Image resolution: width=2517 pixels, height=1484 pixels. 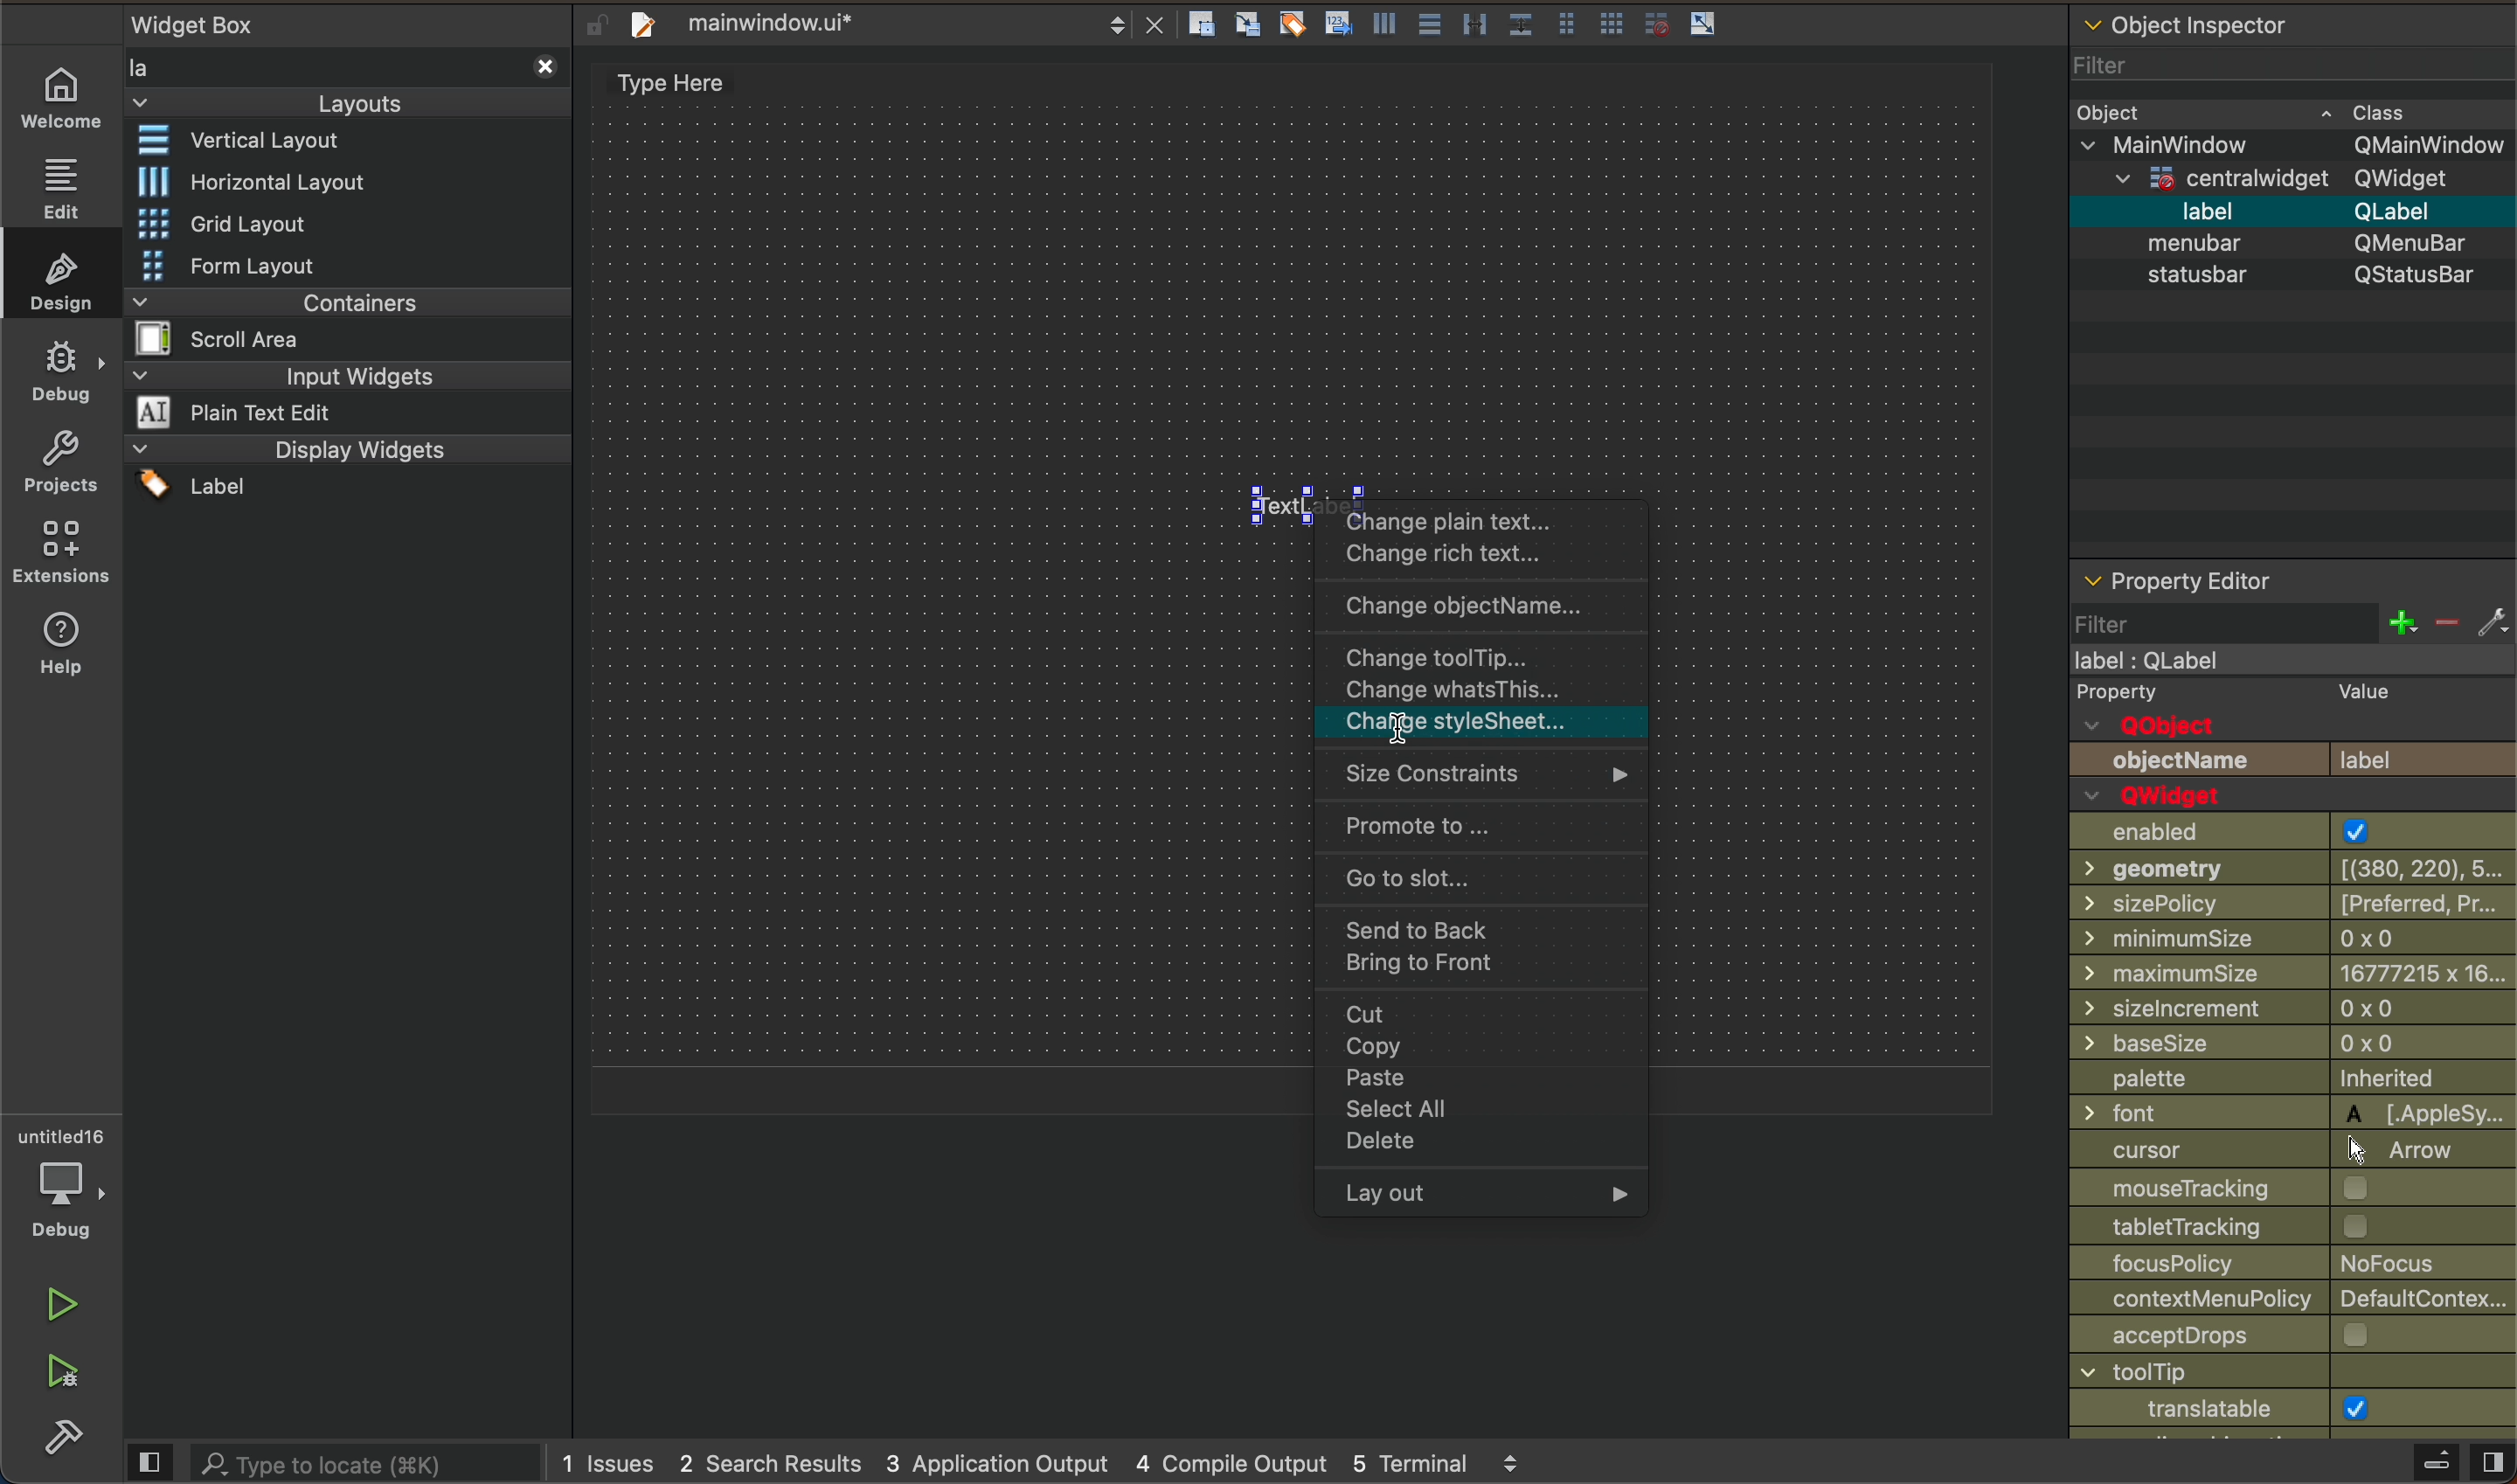 What do you see at coordinates (348, 471) in the screenshot?
I see `display widgets` at bounding box center [348, 471].